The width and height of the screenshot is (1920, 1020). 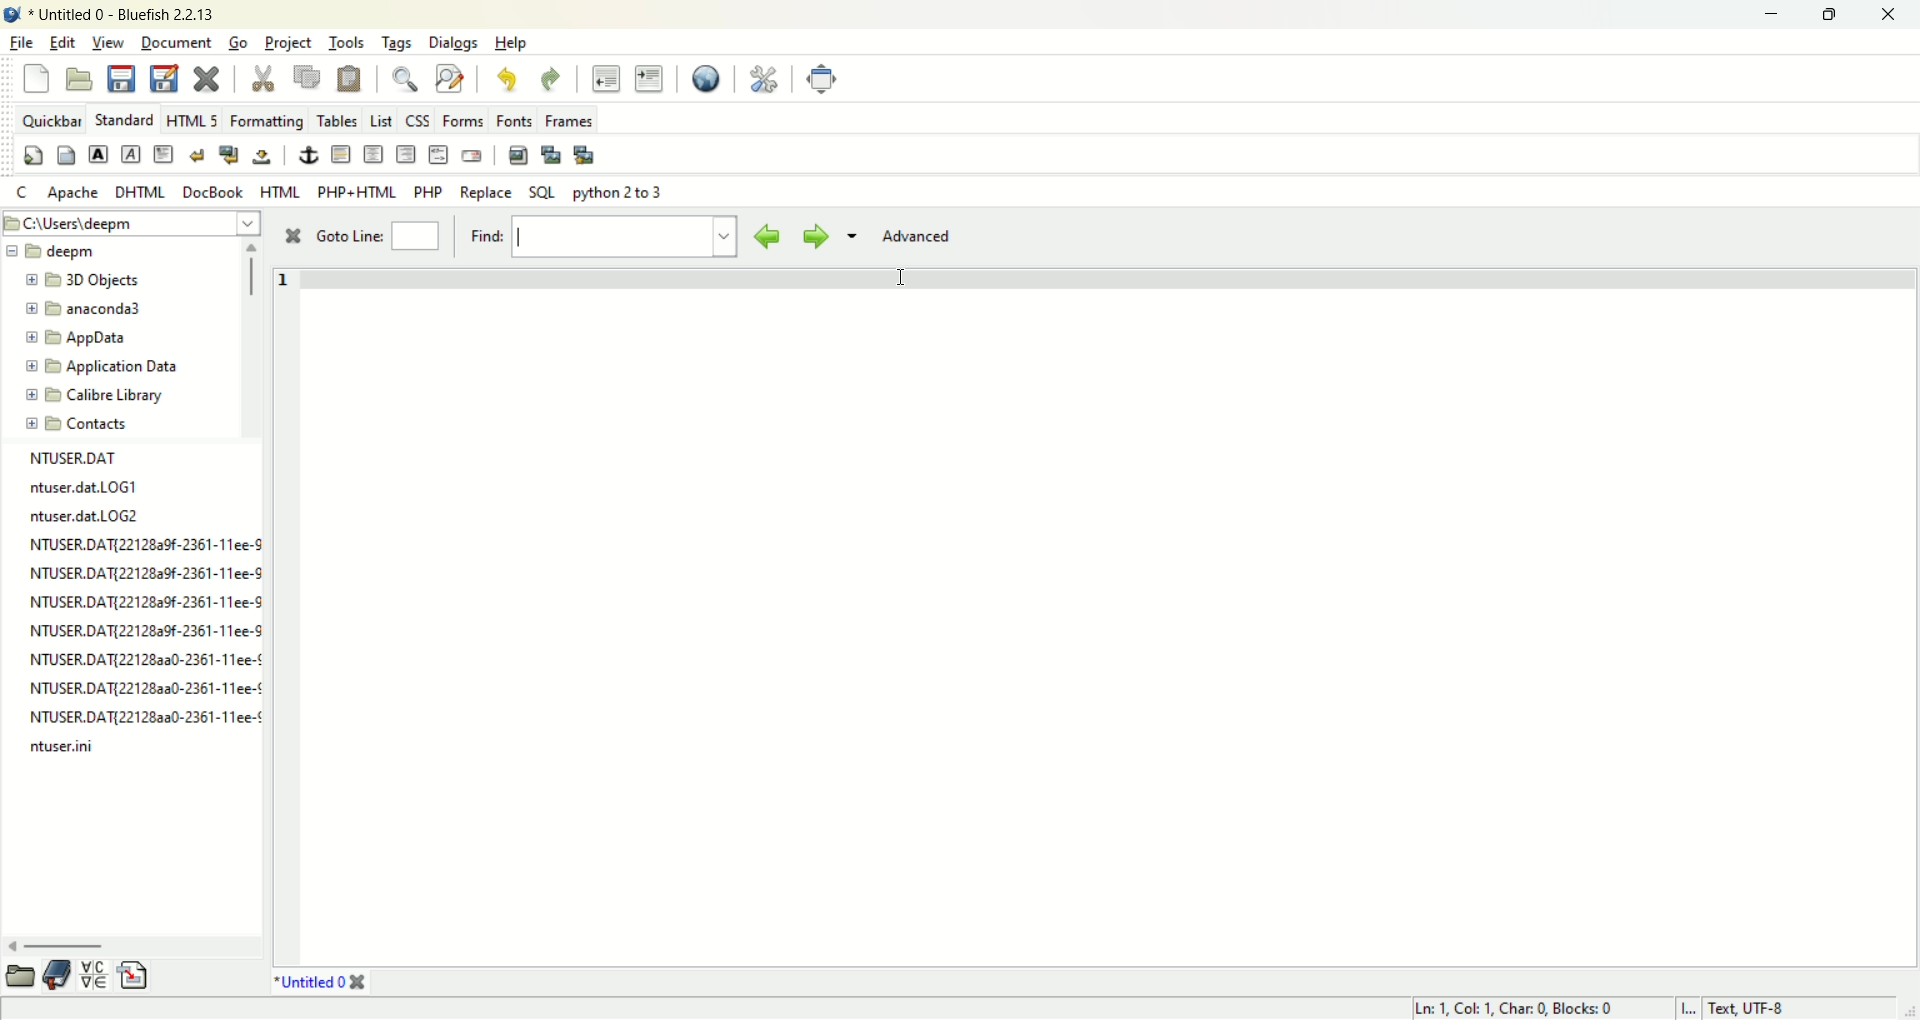 I want to click on NTUSER.DAT{22128aa0-2361-11ee-¢, so click(x=143, y=687).